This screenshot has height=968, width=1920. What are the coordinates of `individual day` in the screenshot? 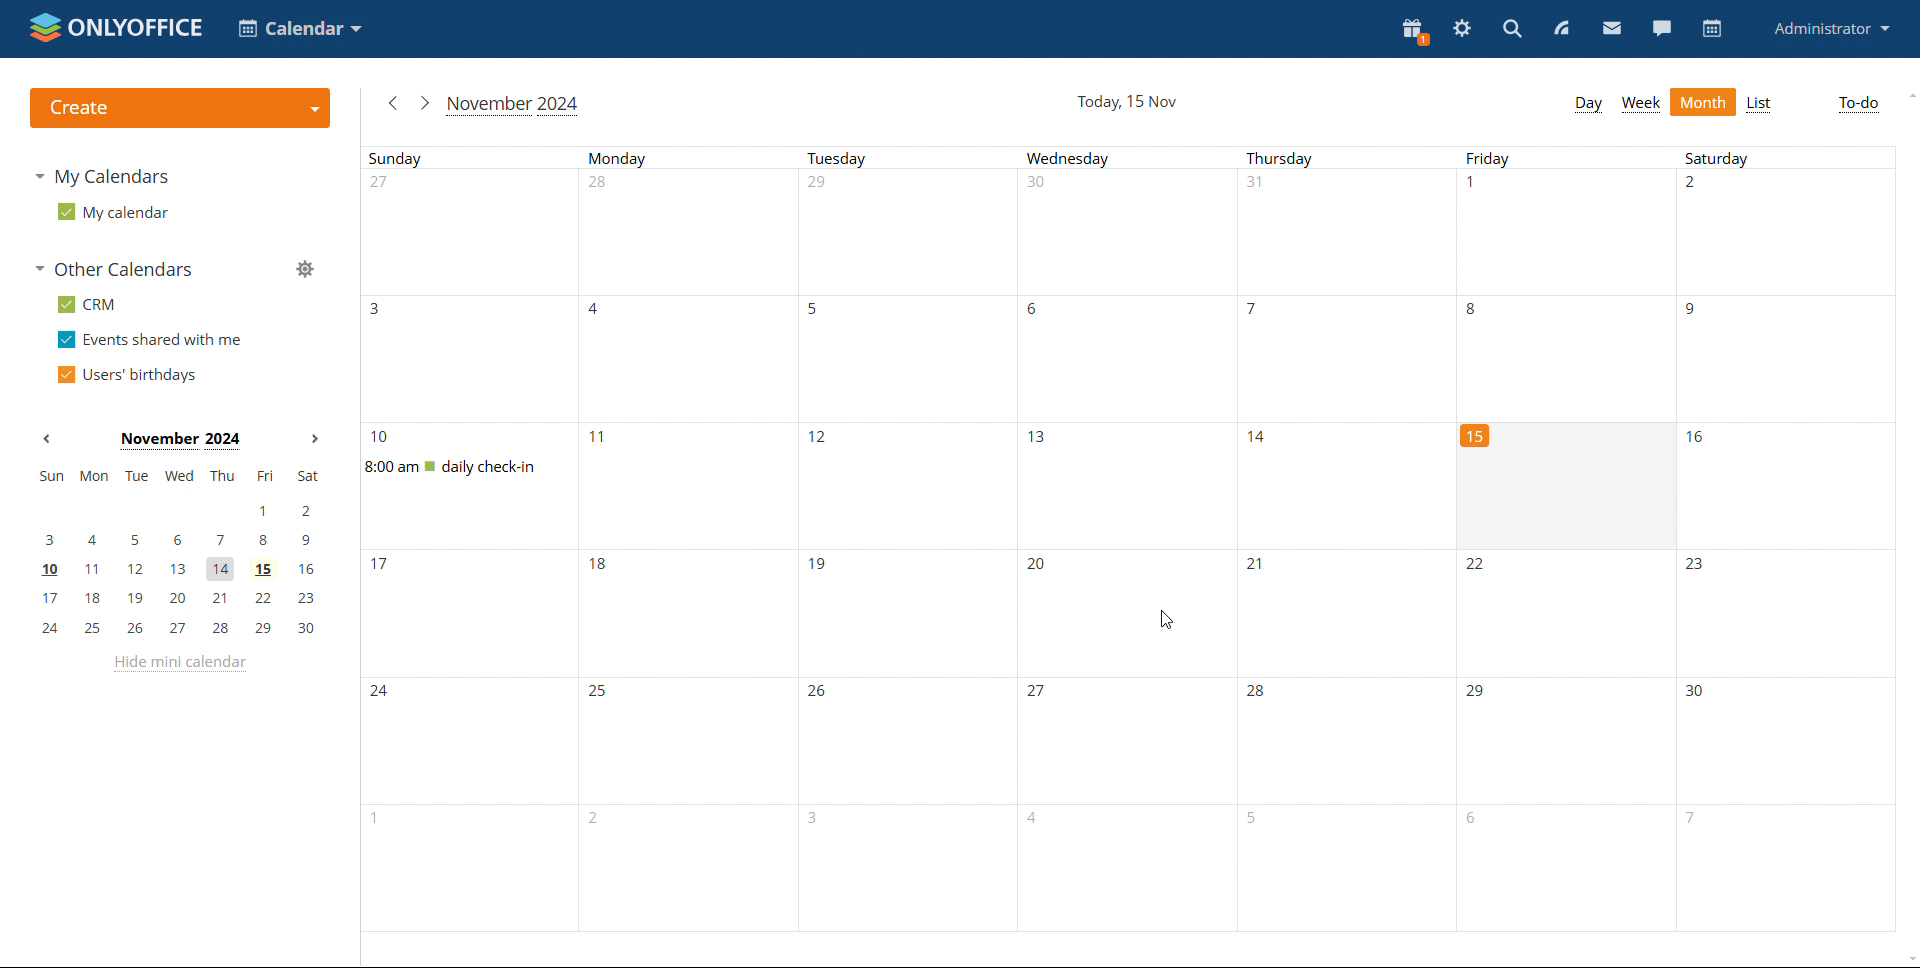 It's located at (1128, 158).